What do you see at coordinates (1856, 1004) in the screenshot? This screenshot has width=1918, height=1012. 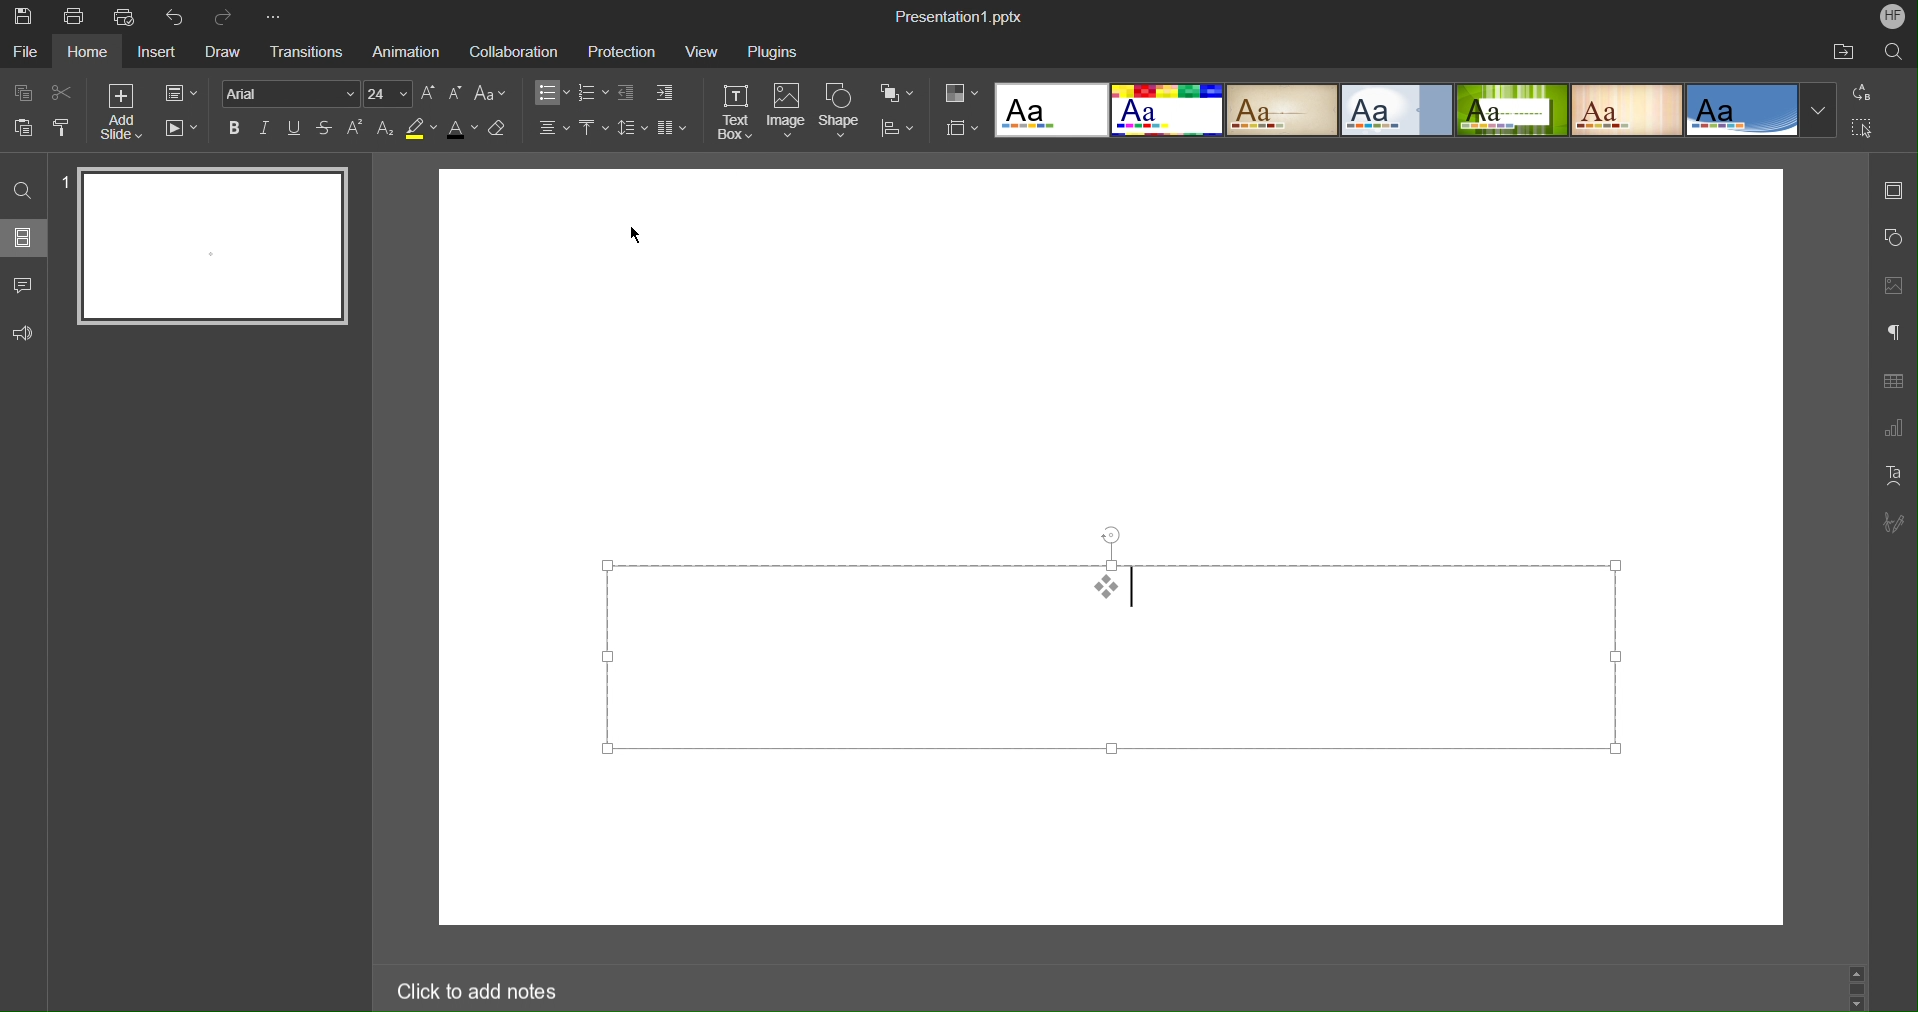 I see `scroll down` at bounding box center [1856, 1004].